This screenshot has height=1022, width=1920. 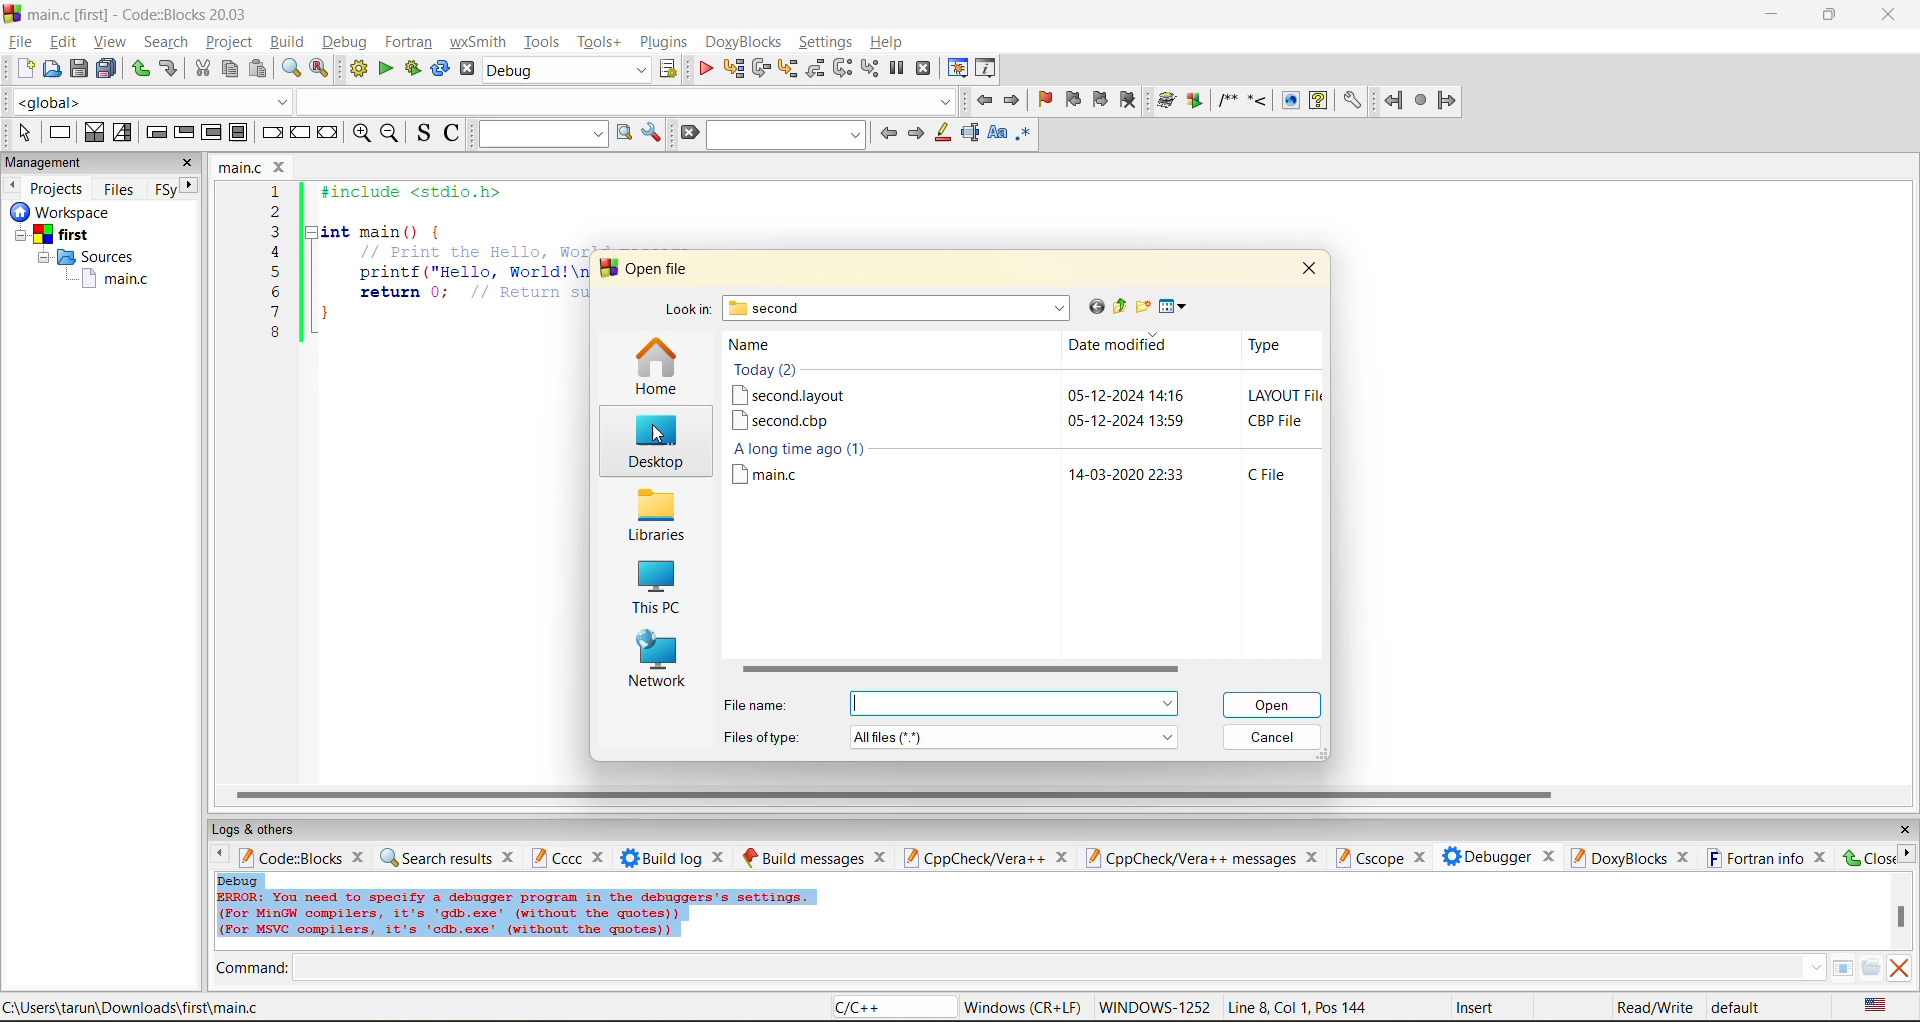 I want to click on step into, so click(x=1257, y=99).